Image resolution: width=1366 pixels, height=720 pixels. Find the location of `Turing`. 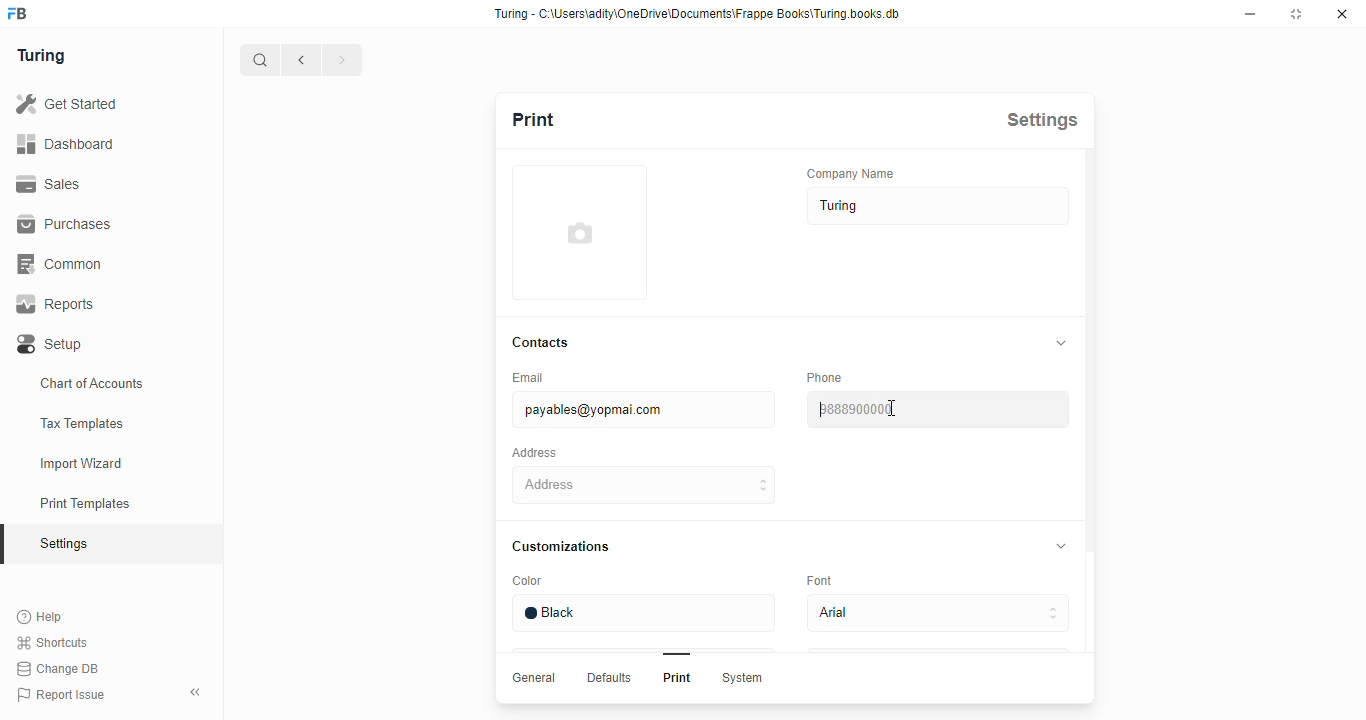

Turing is located at coordinates (47, 56).